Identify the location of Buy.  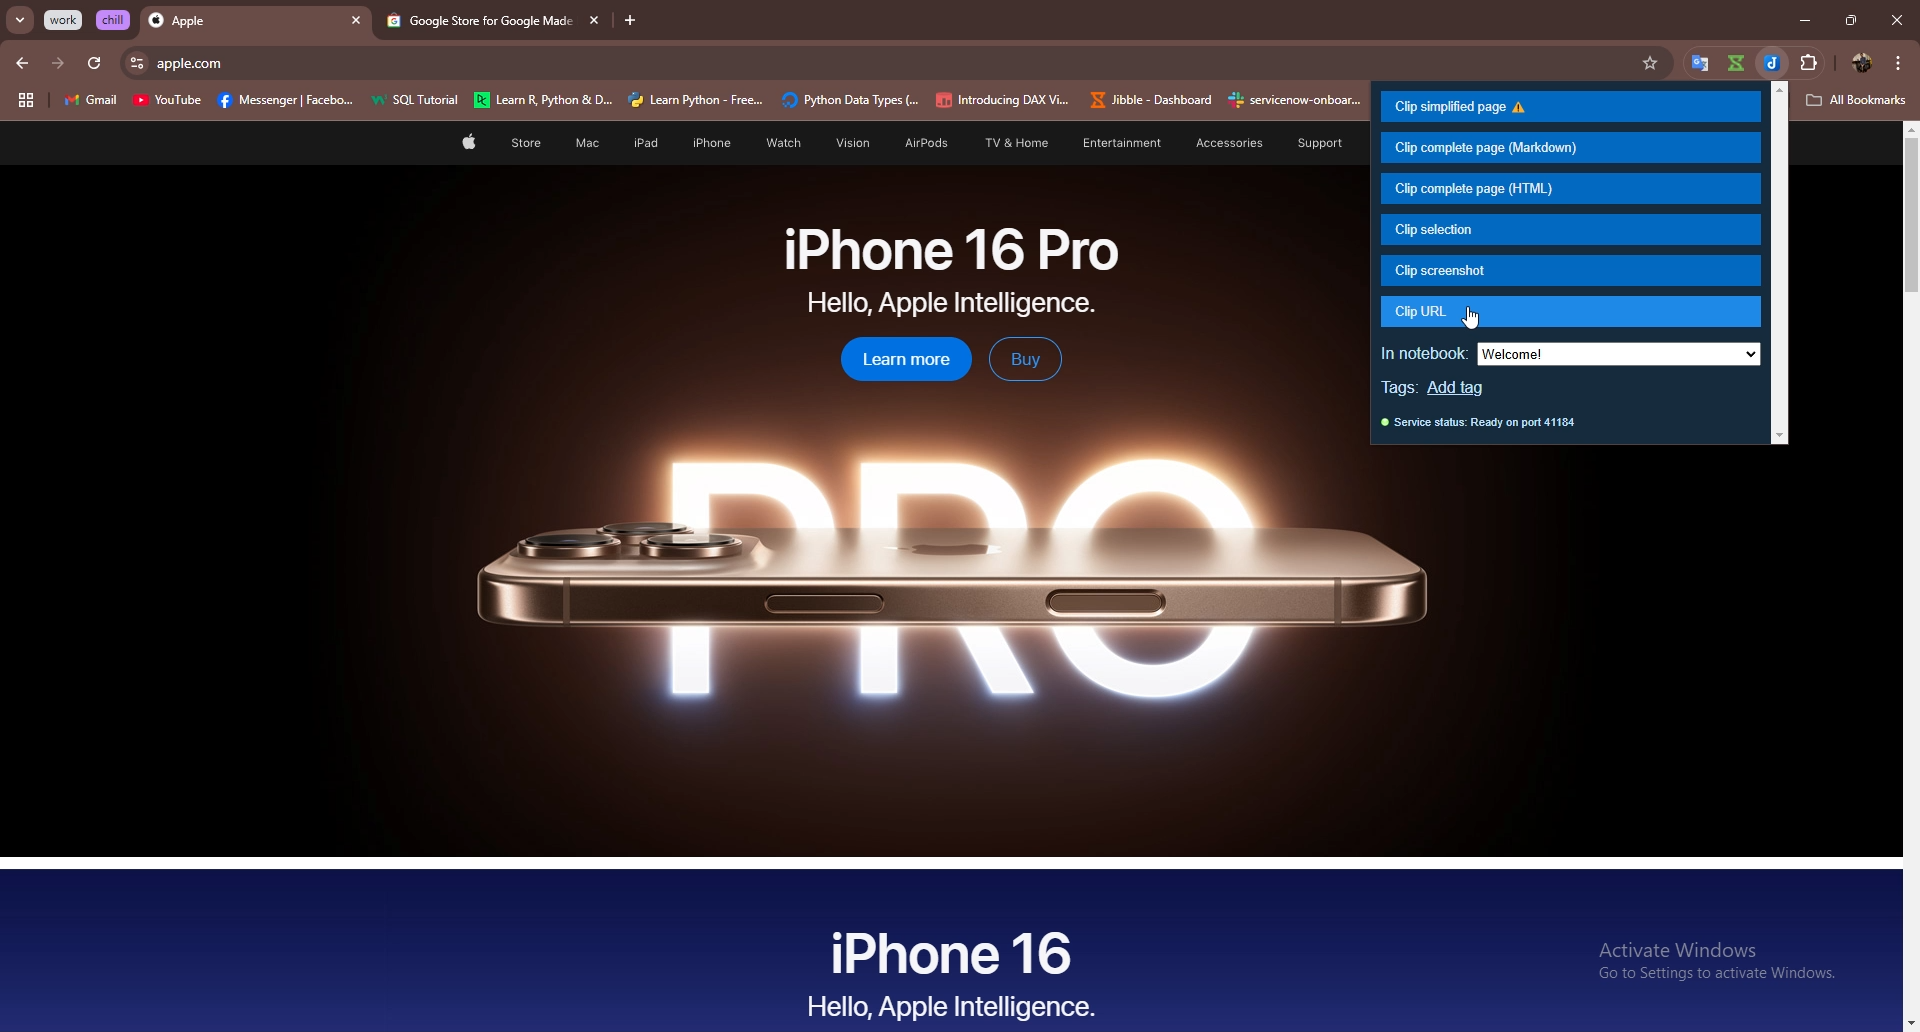
(1025, 359).